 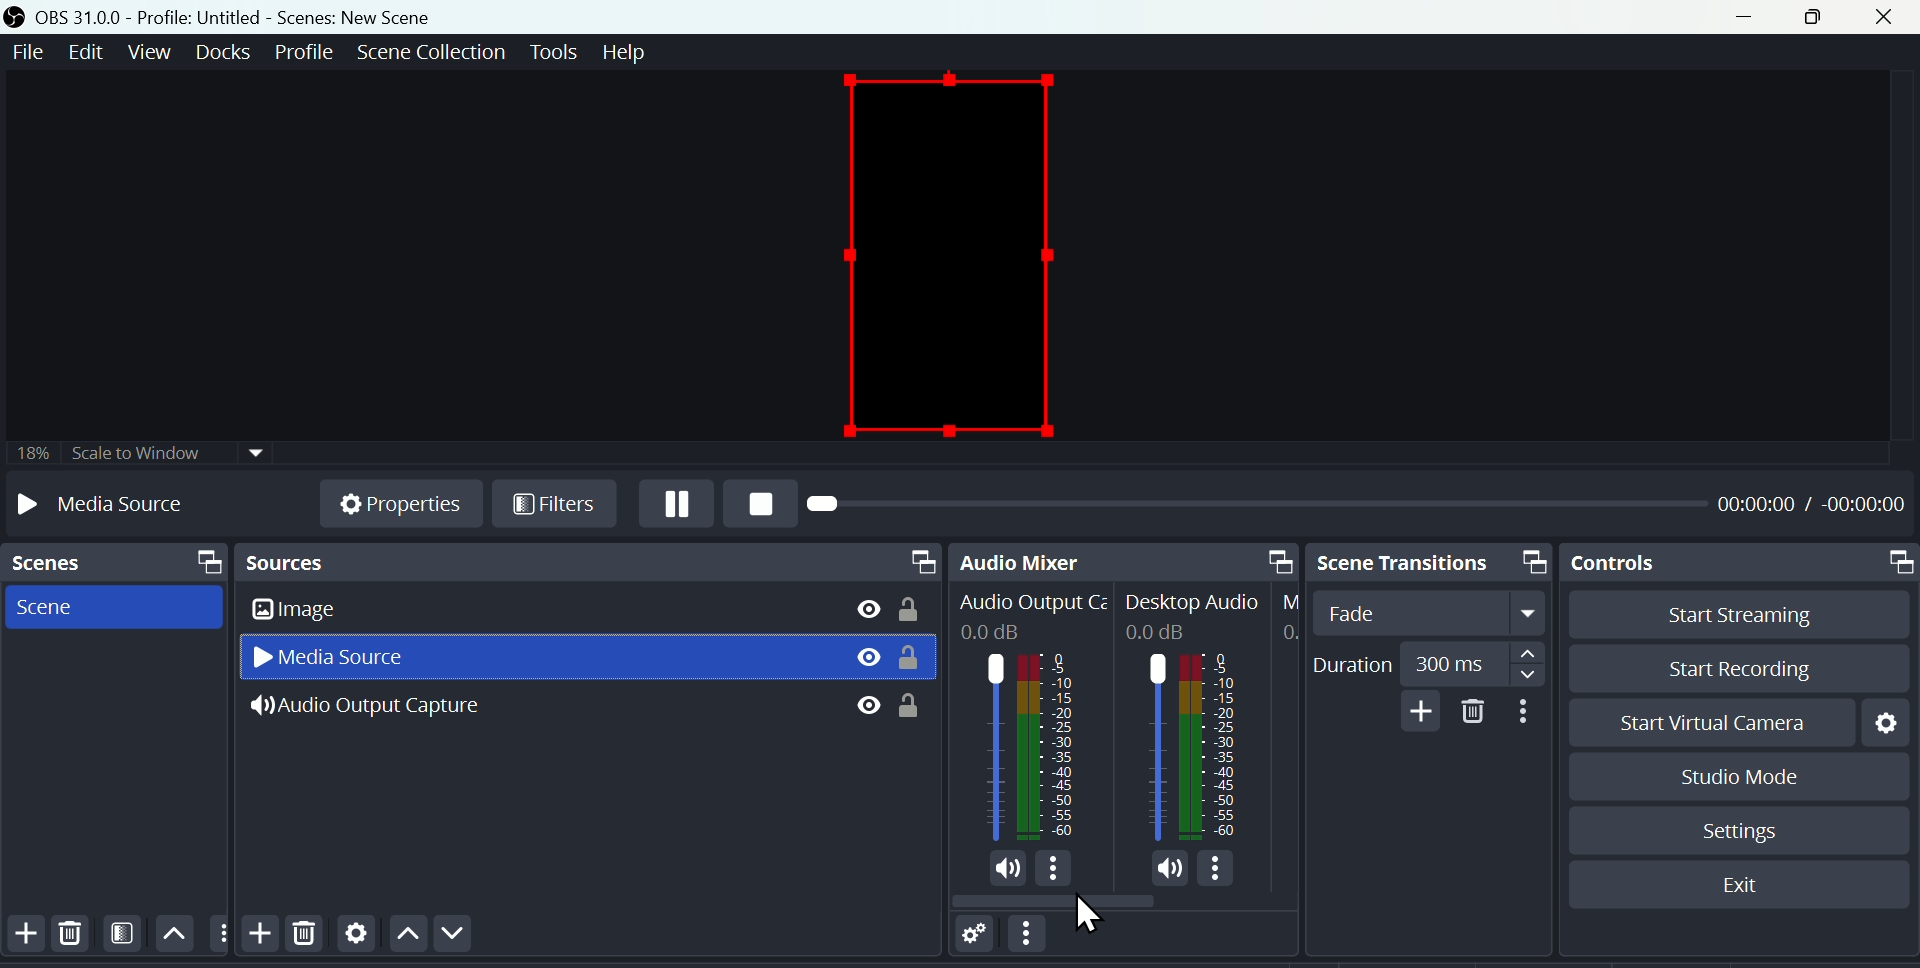 I want to click on Scenes, so click(x=112, y=563).